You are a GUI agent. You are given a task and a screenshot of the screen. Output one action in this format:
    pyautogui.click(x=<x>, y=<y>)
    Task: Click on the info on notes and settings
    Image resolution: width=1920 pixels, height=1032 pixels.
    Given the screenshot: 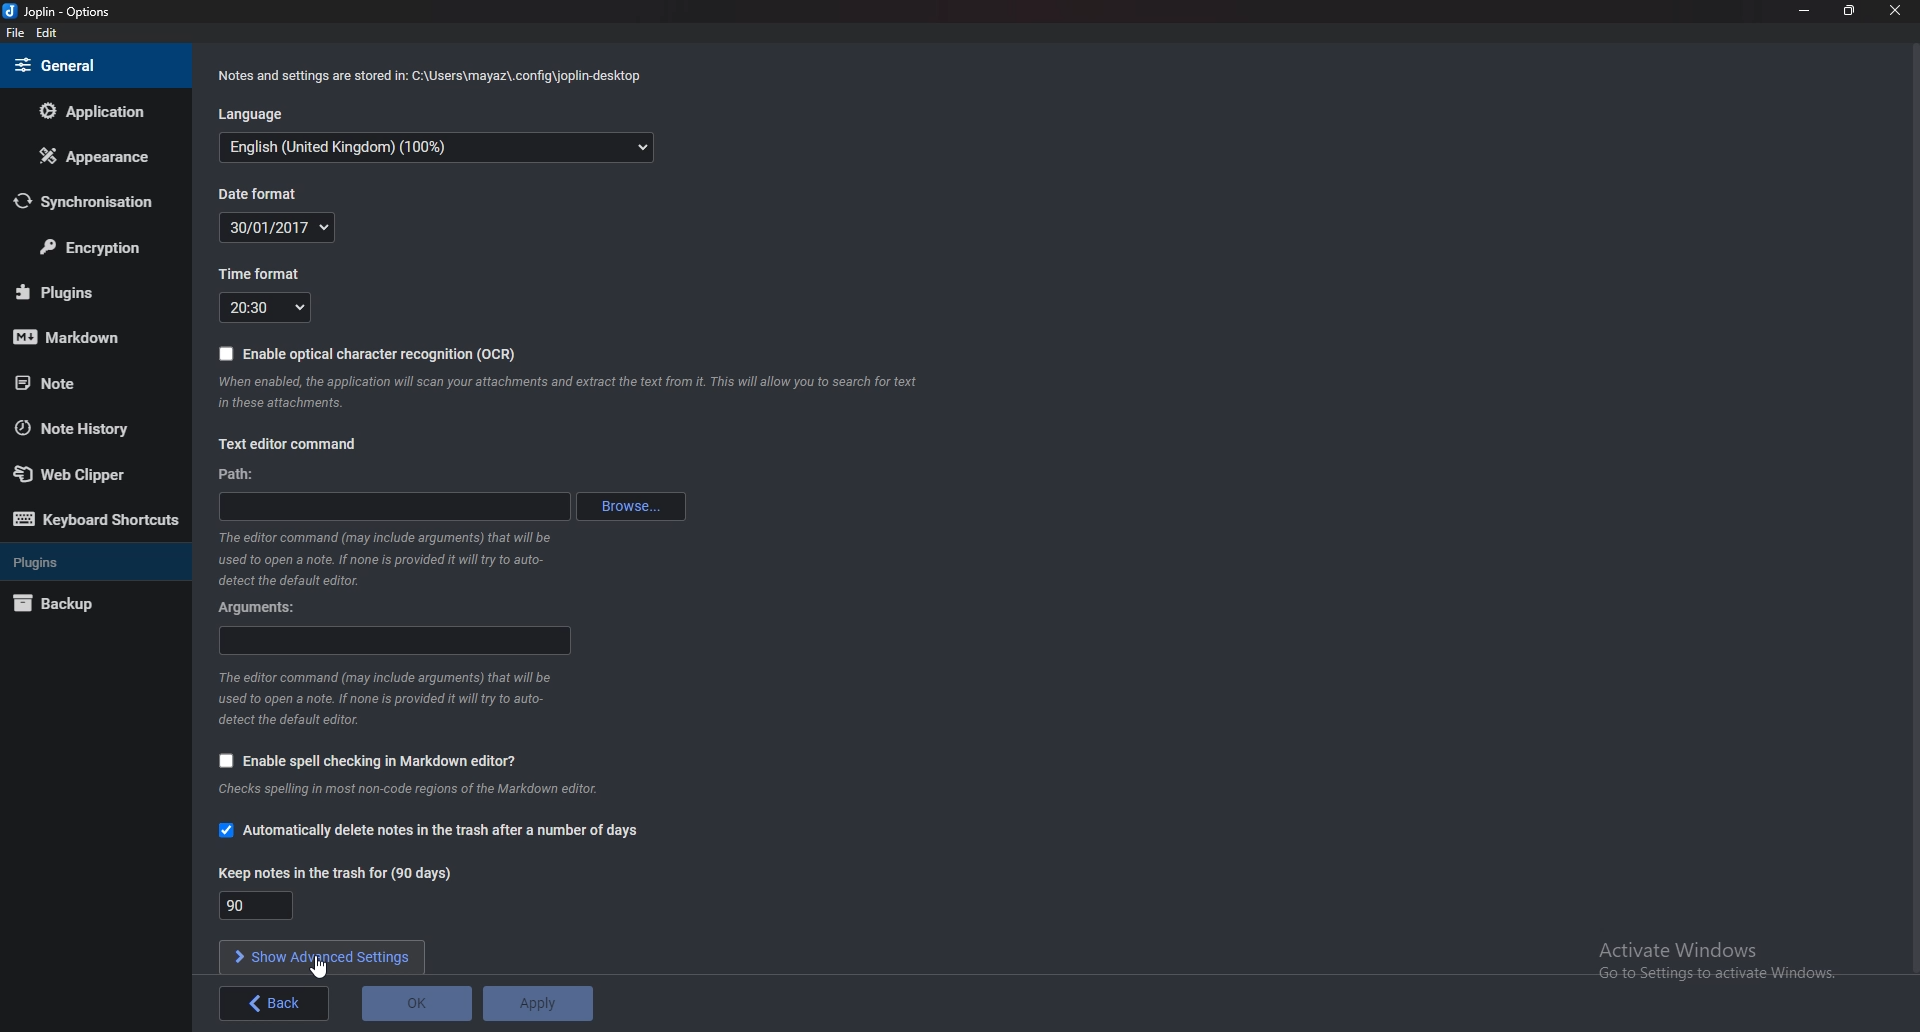 What is the action you would take?
    pyautogui.click(x=428, y=78)
    